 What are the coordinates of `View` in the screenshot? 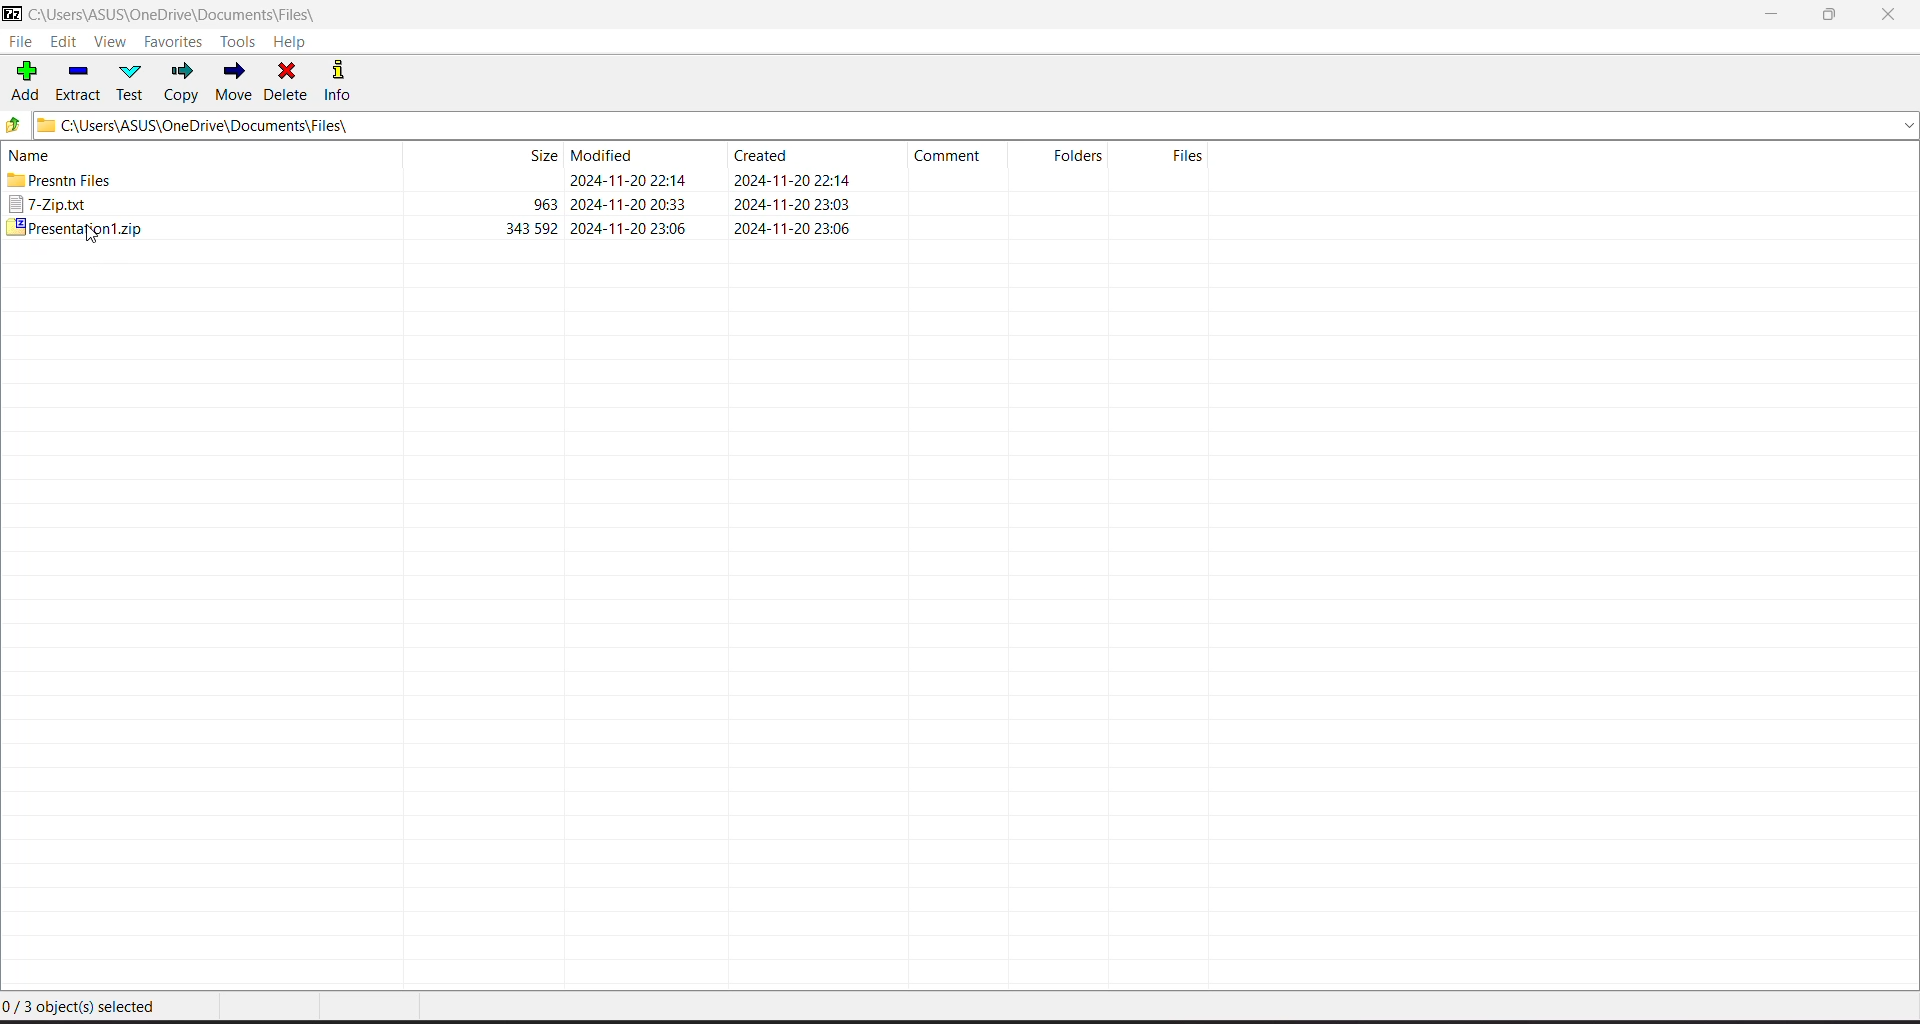 It's located at (110, 43).